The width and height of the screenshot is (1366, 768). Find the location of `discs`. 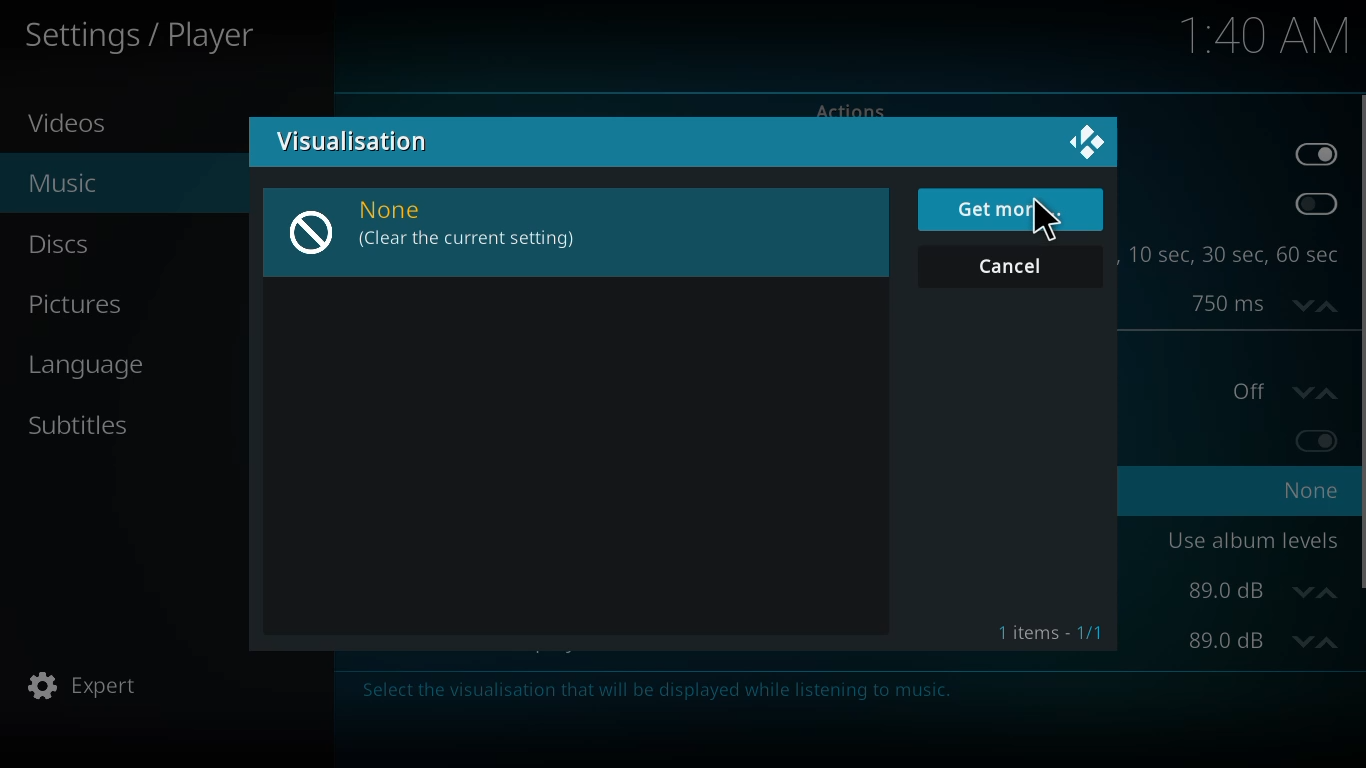

discs is located at coordinates (61, 243).